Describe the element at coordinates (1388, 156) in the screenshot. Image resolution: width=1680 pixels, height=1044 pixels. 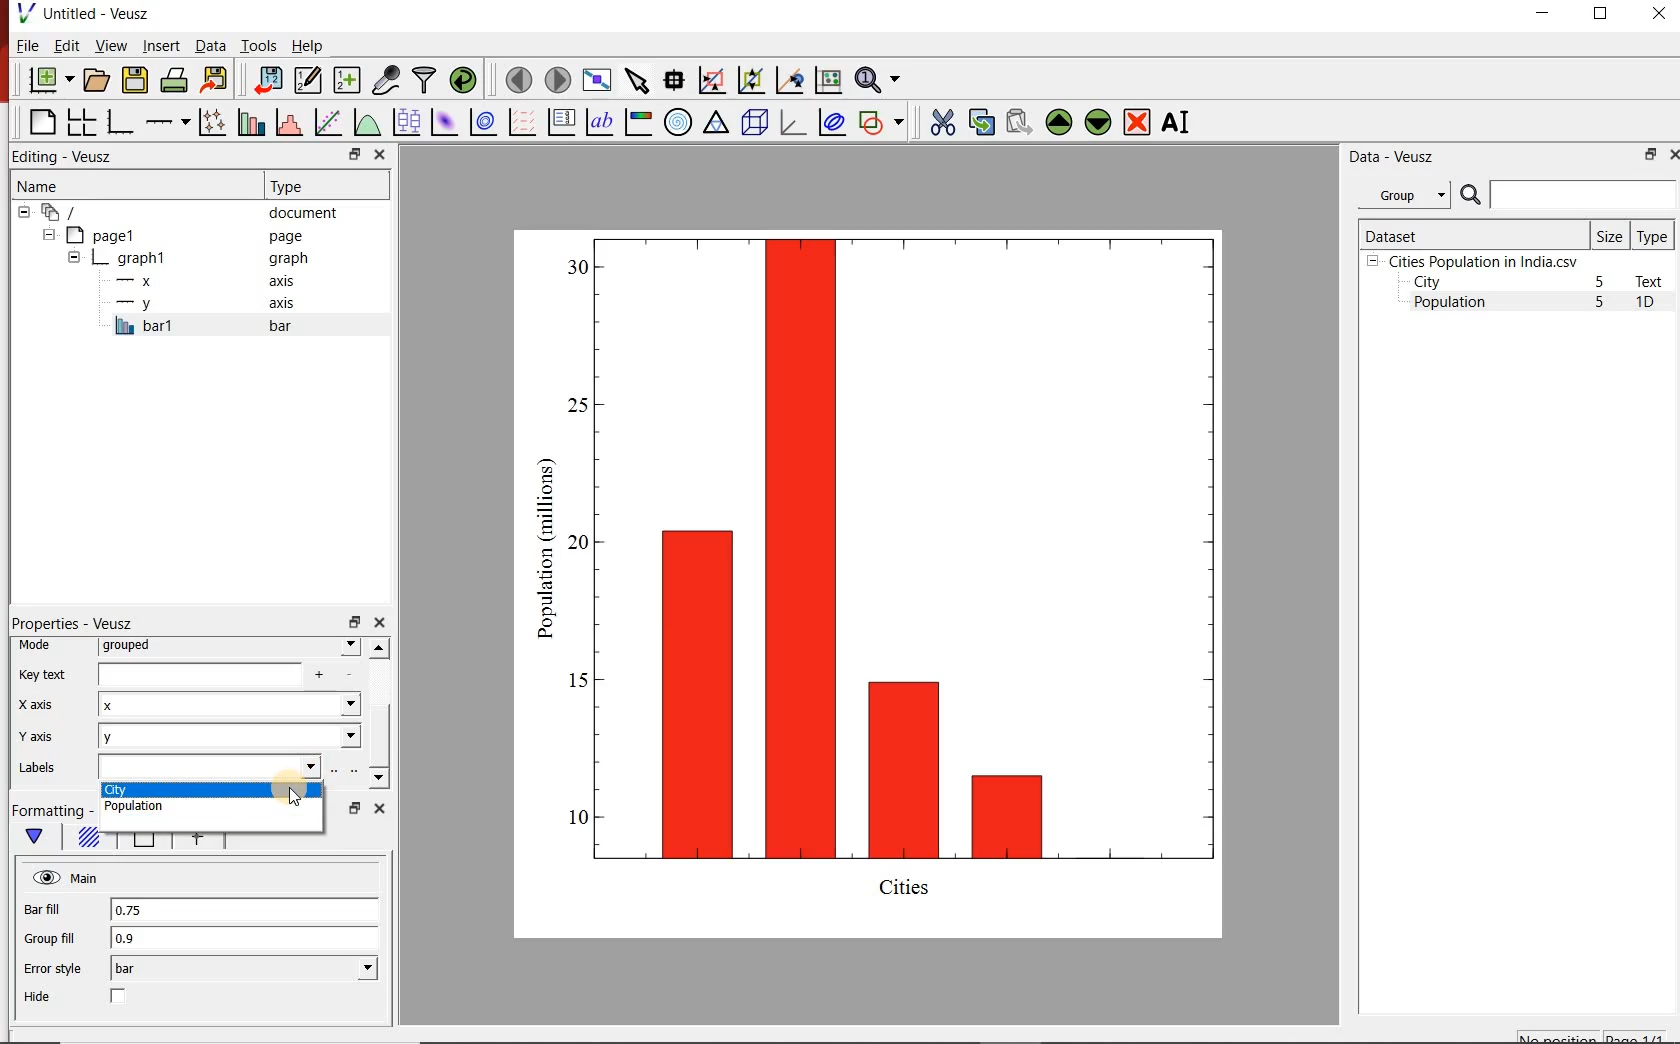
I see `Data - Veusz` at that location.